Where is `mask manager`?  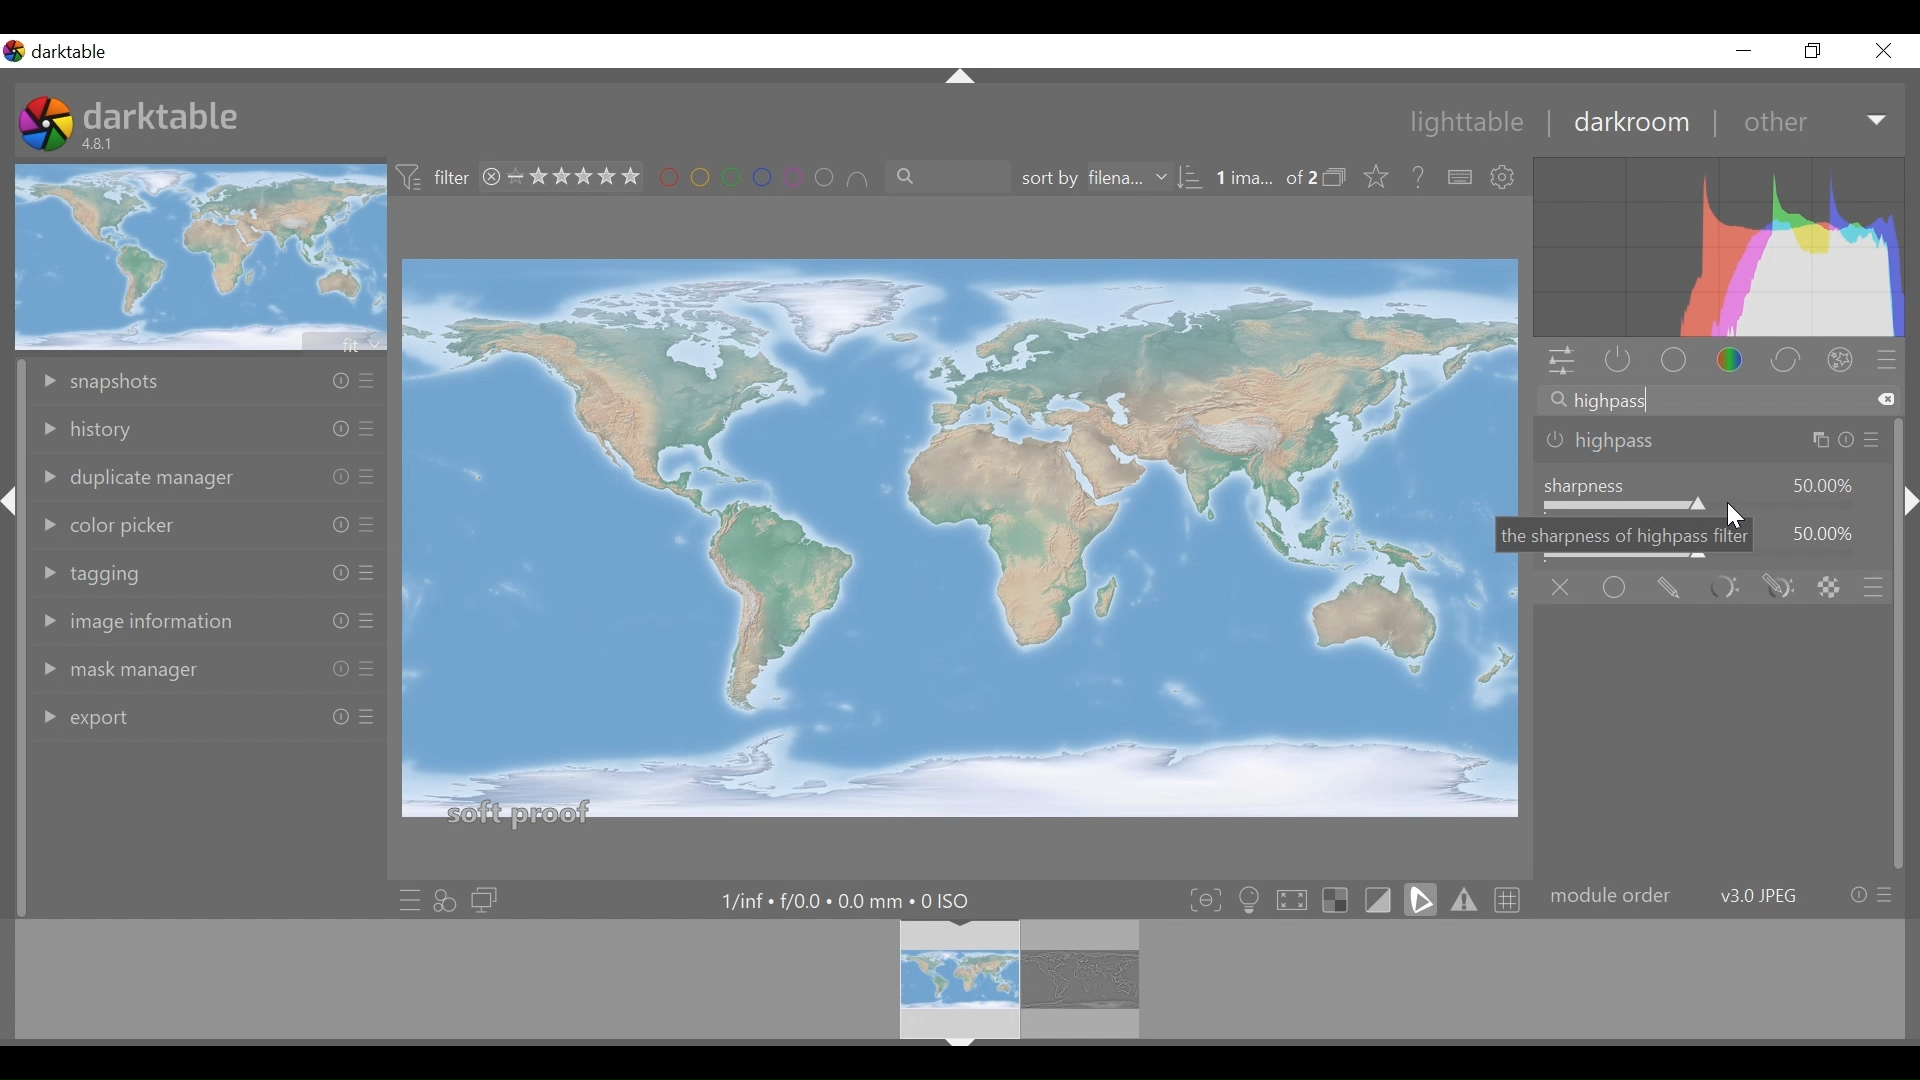 mask manager is located at coordinates (208, 666).